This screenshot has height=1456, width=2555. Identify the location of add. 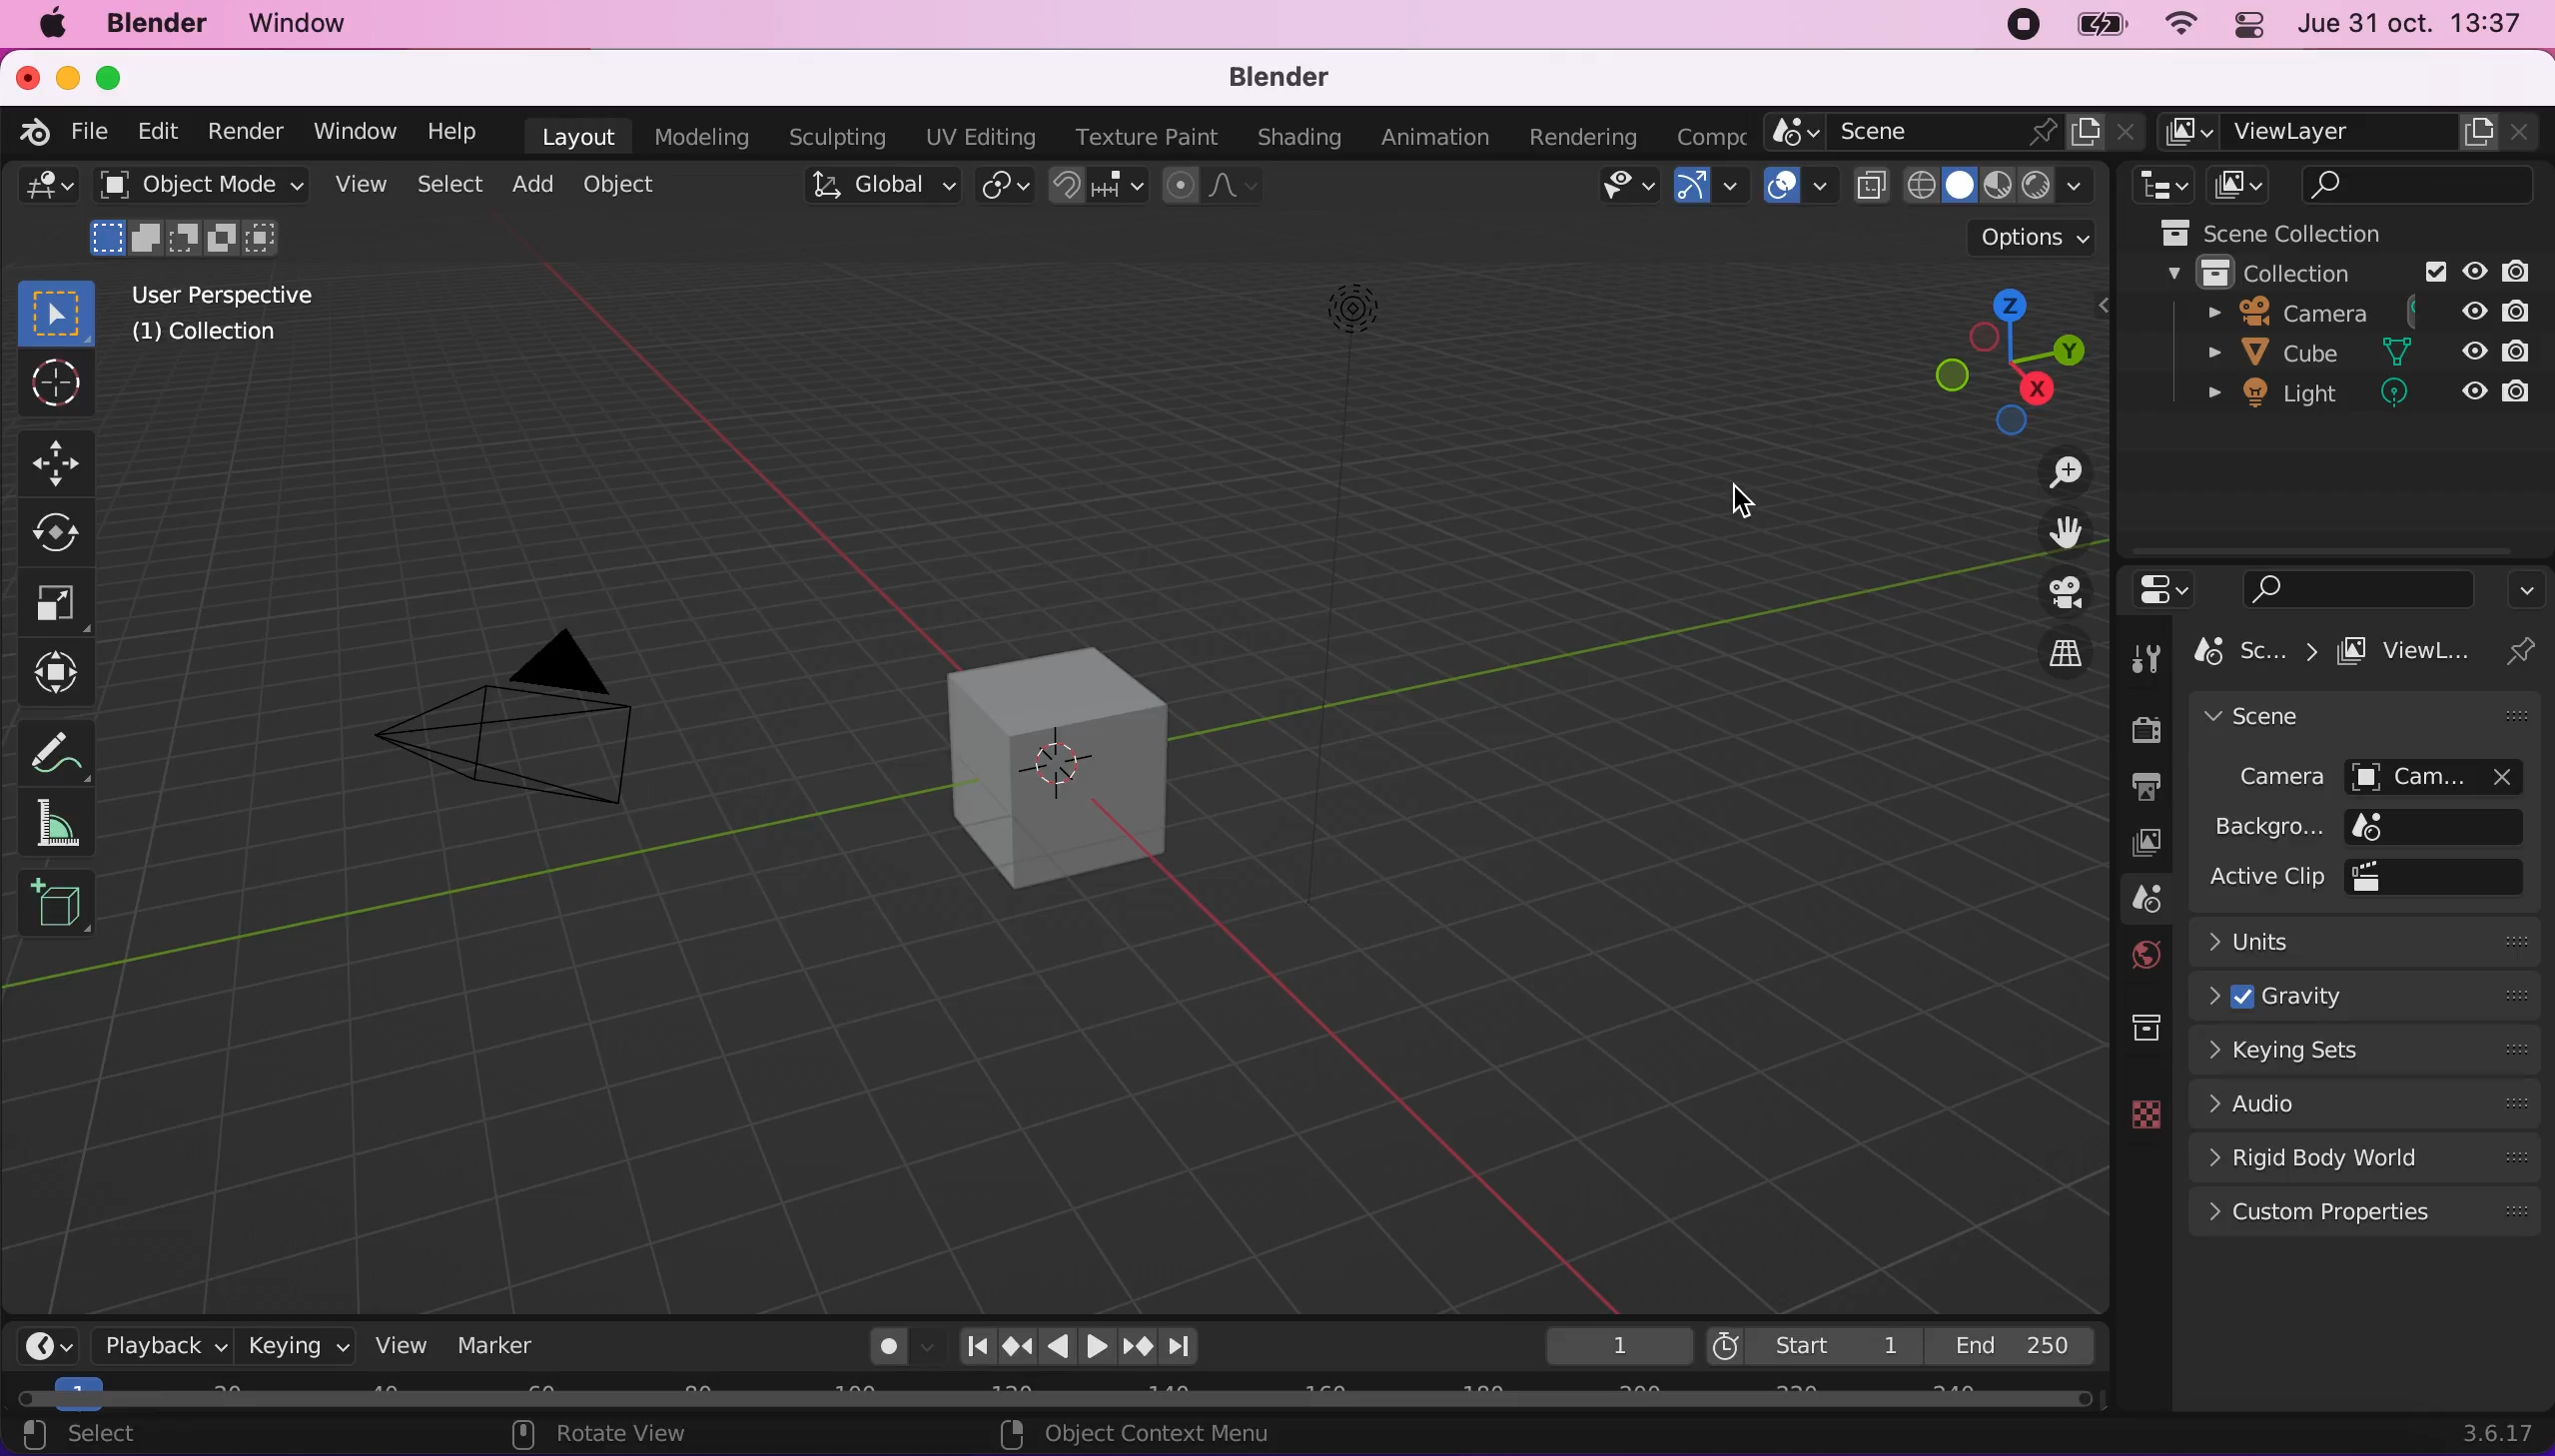
(529, 188).